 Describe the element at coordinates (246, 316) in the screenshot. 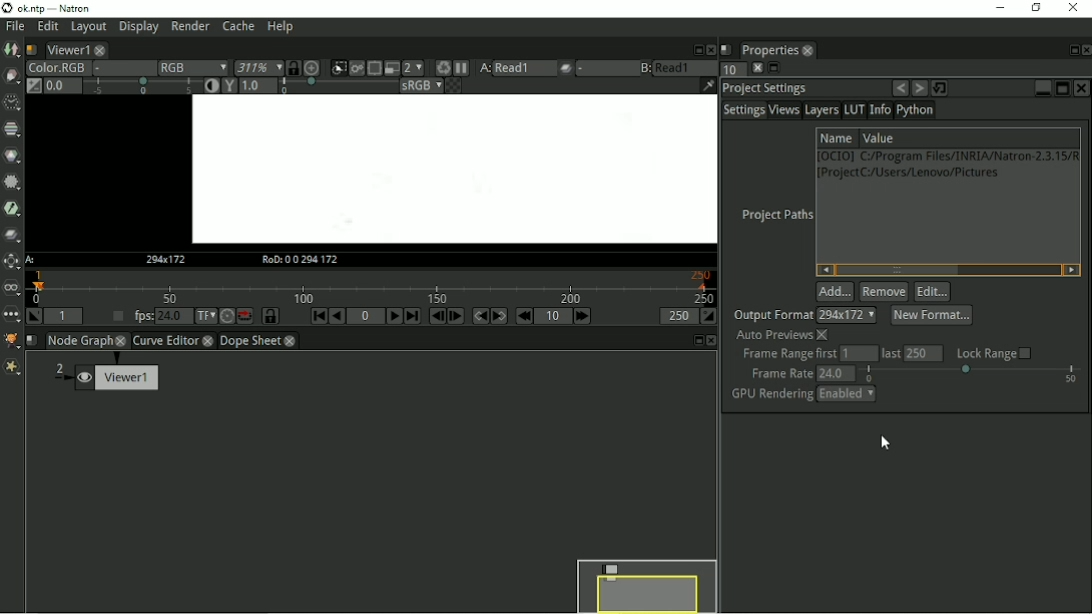

I see `Behaviour` at that location.